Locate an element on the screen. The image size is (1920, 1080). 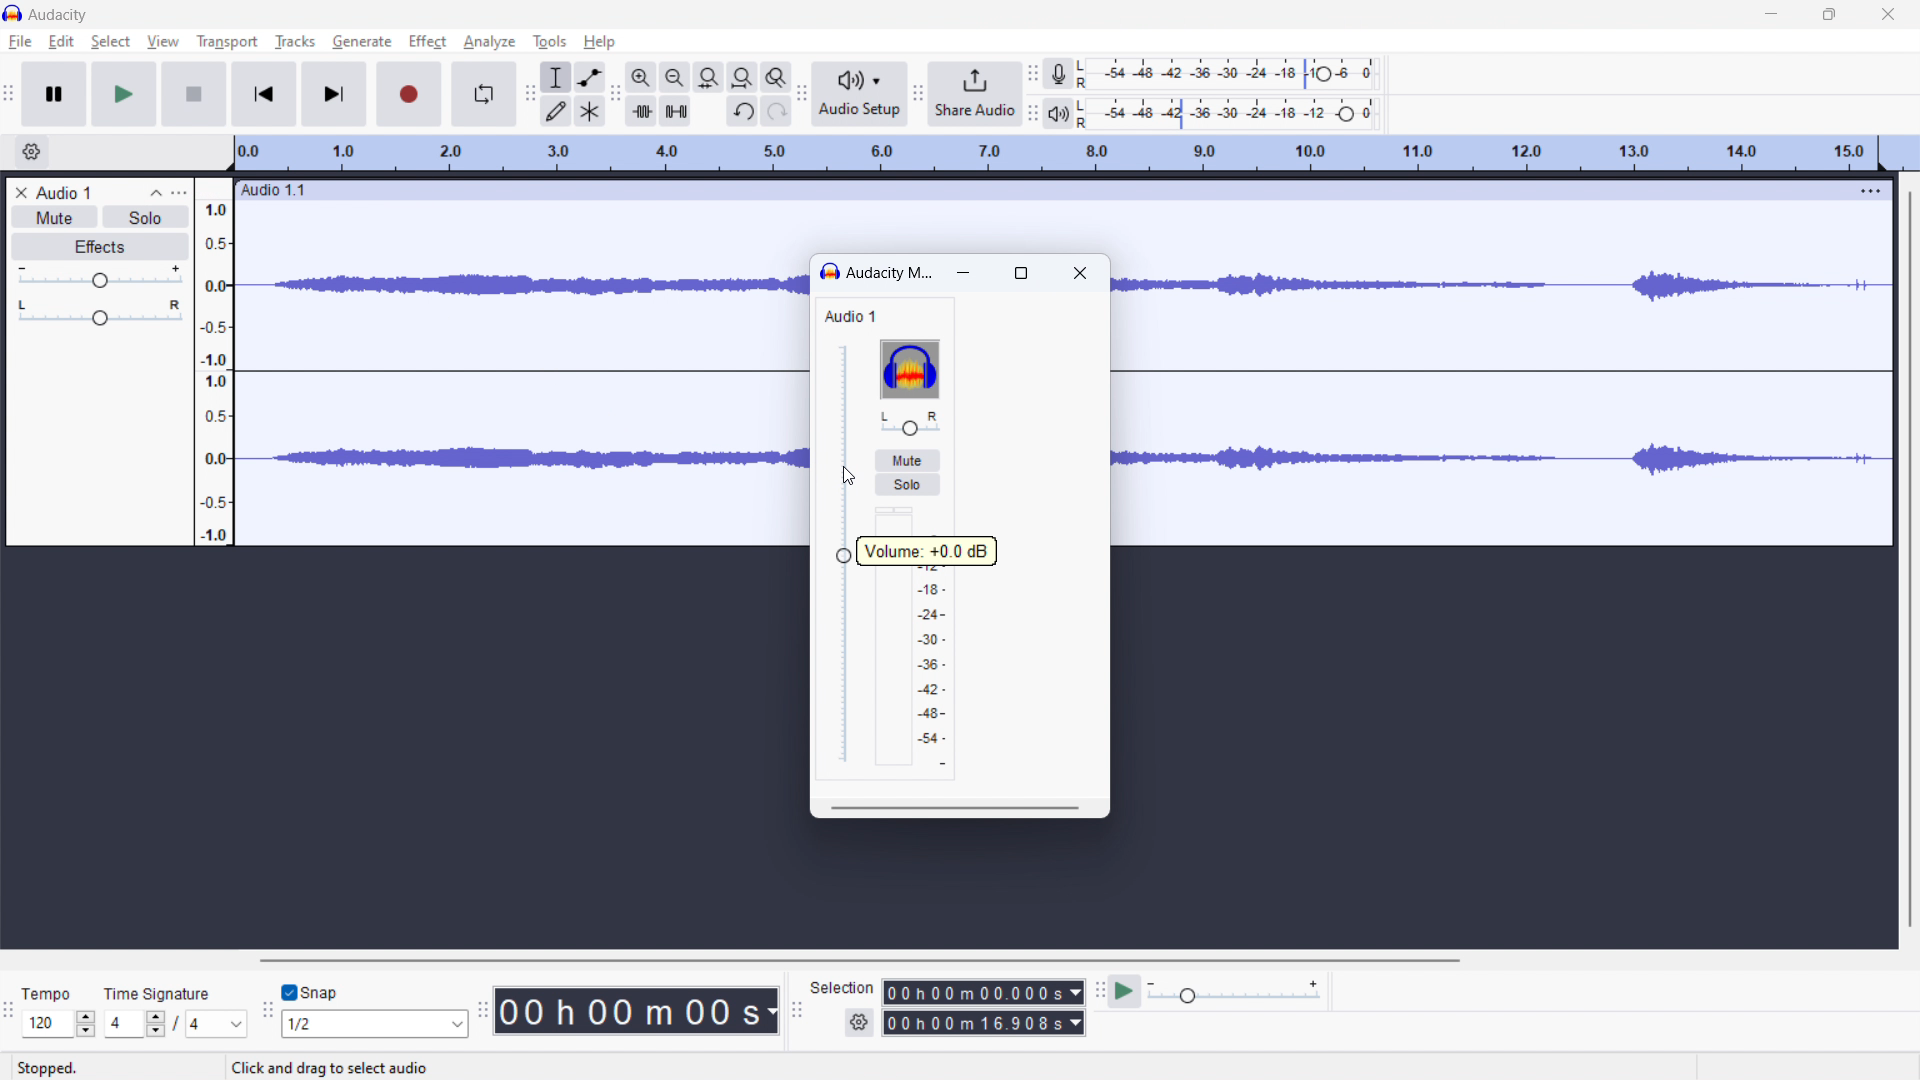
view menu is located at coordinates (181, 193).